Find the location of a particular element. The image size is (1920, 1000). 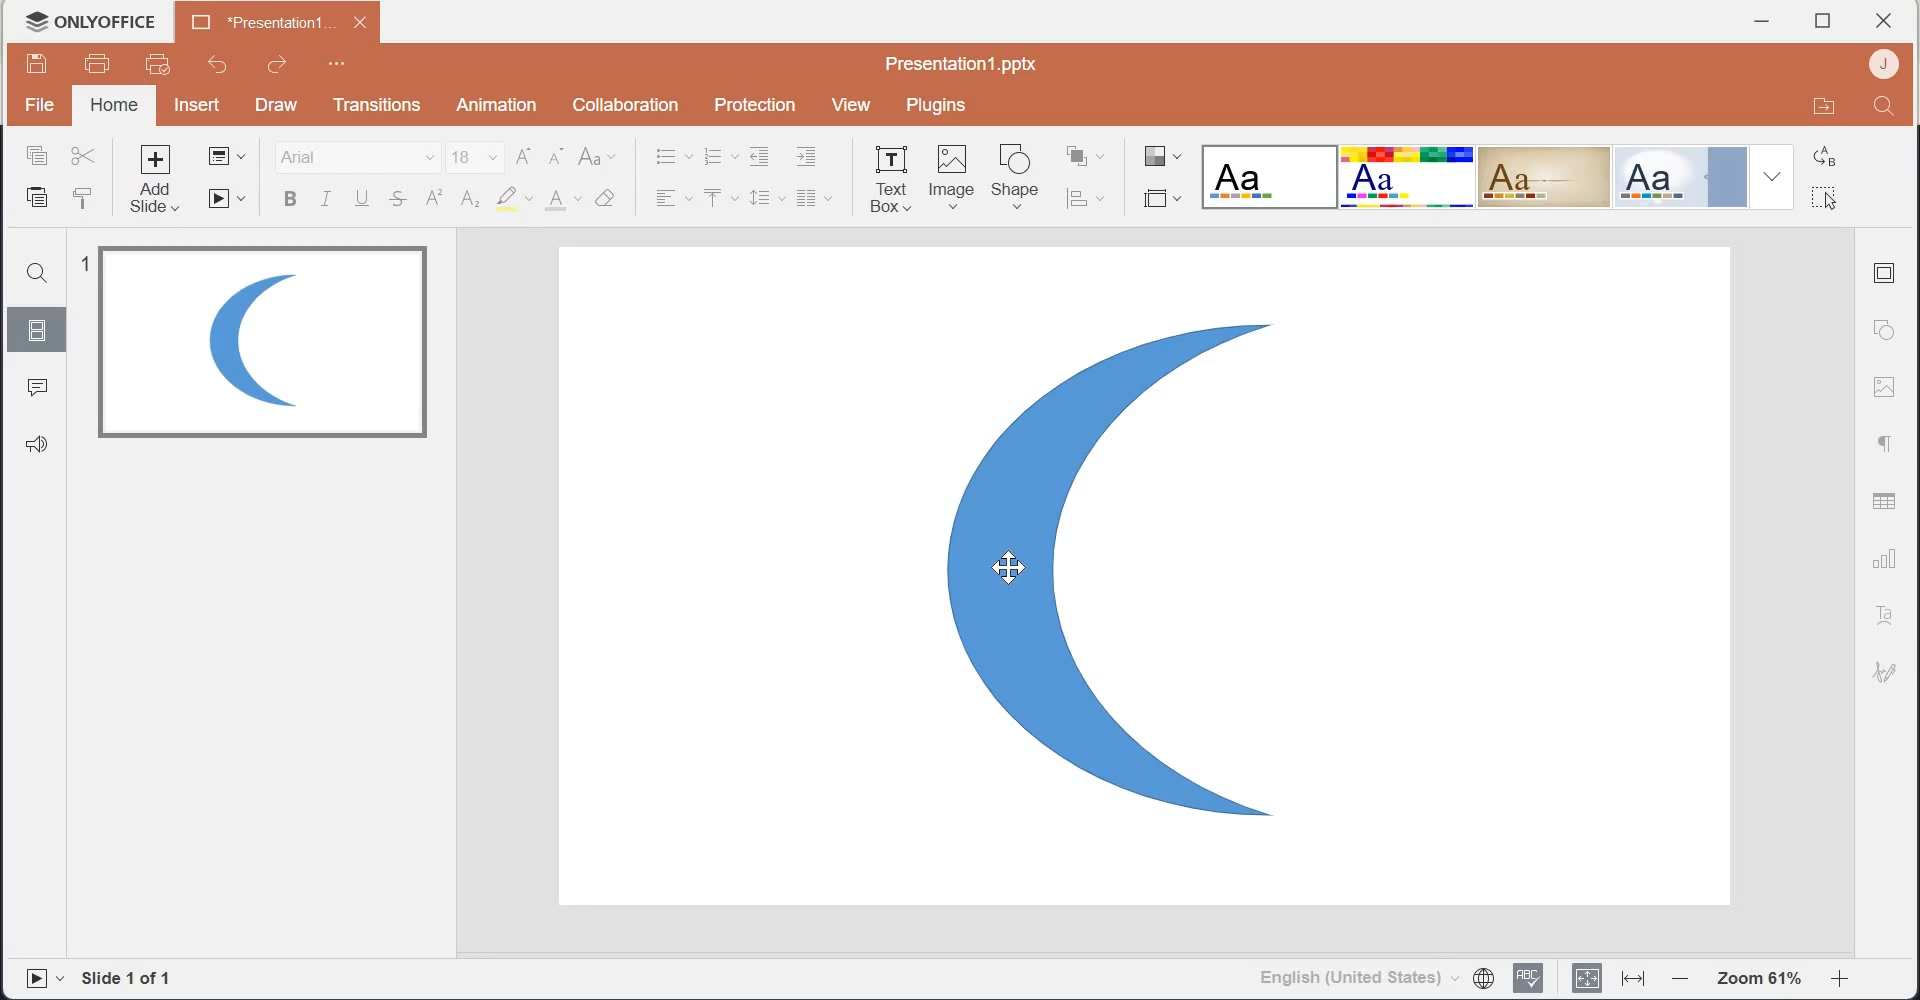

Insert column is located at coordinates (817, 199).